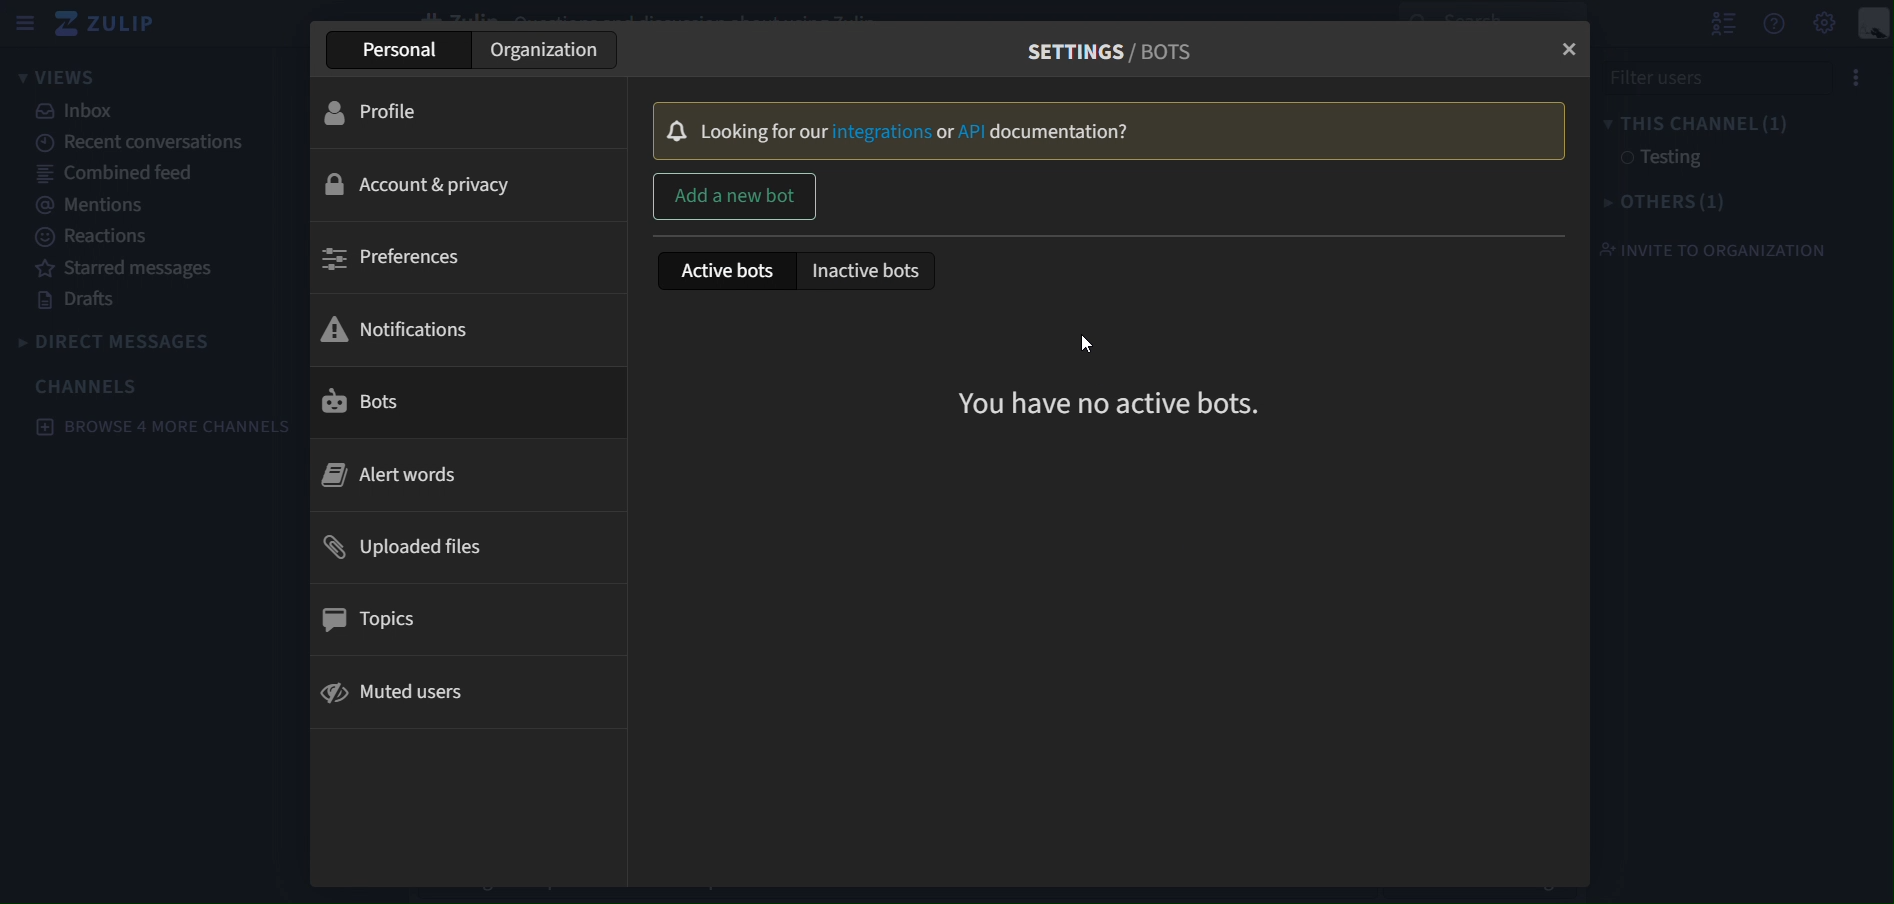  Describe the element at coordinates (734, 198) in the screenshot. I see `add a new bot` at that location.